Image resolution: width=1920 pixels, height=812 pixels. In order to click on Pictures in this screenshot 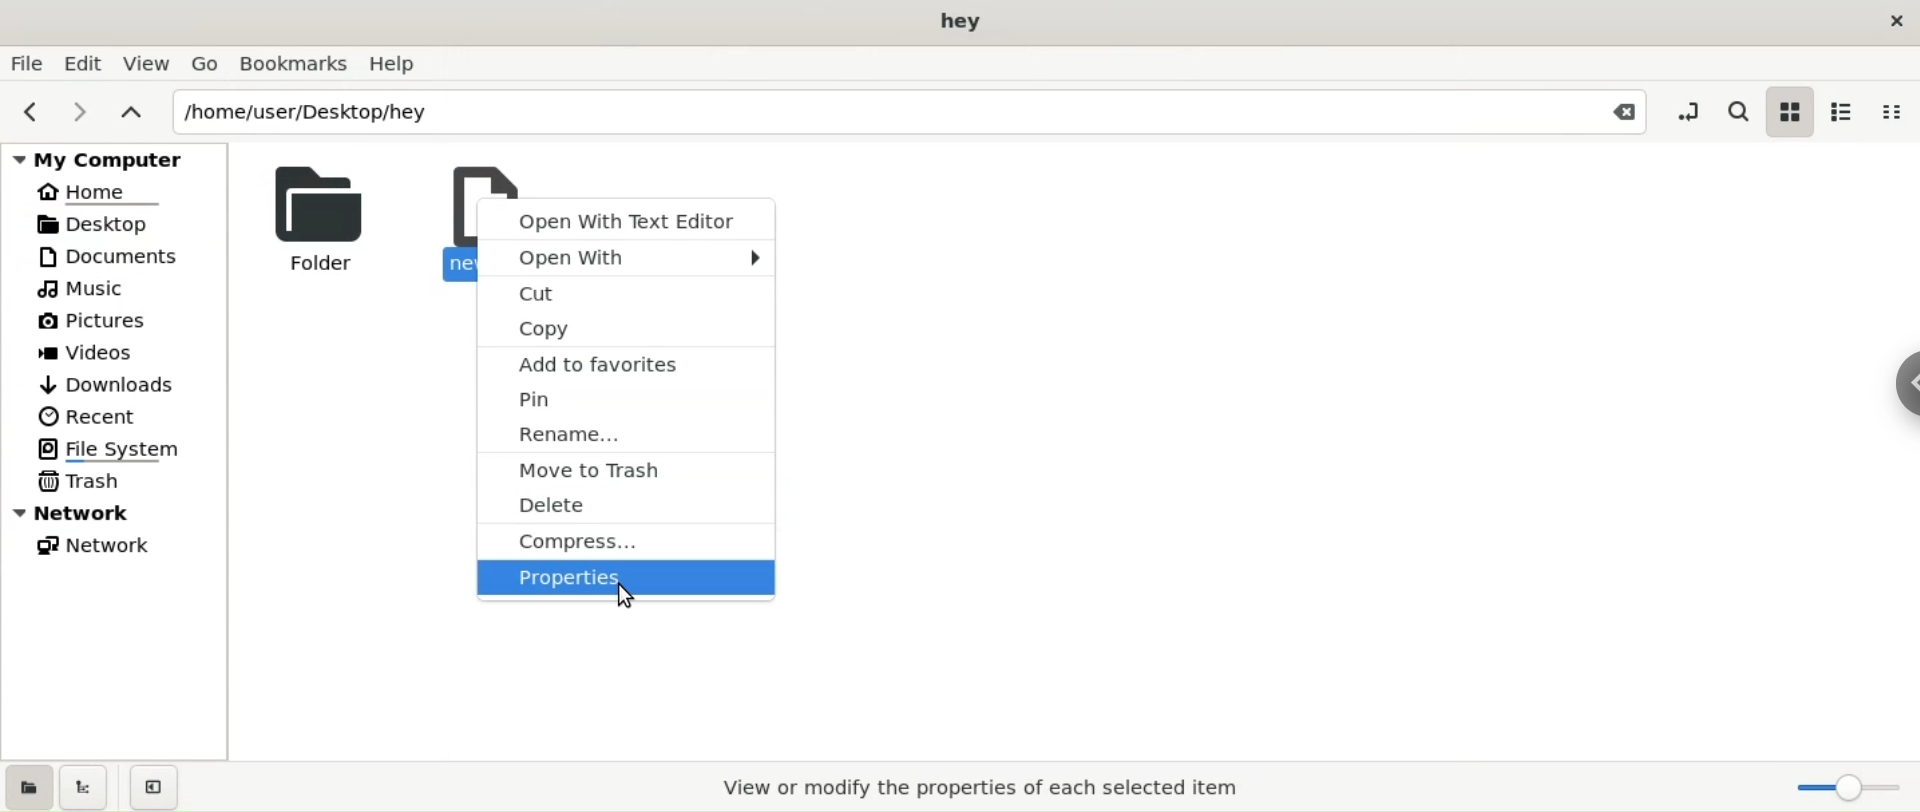, I will do `click(120, 322)`.